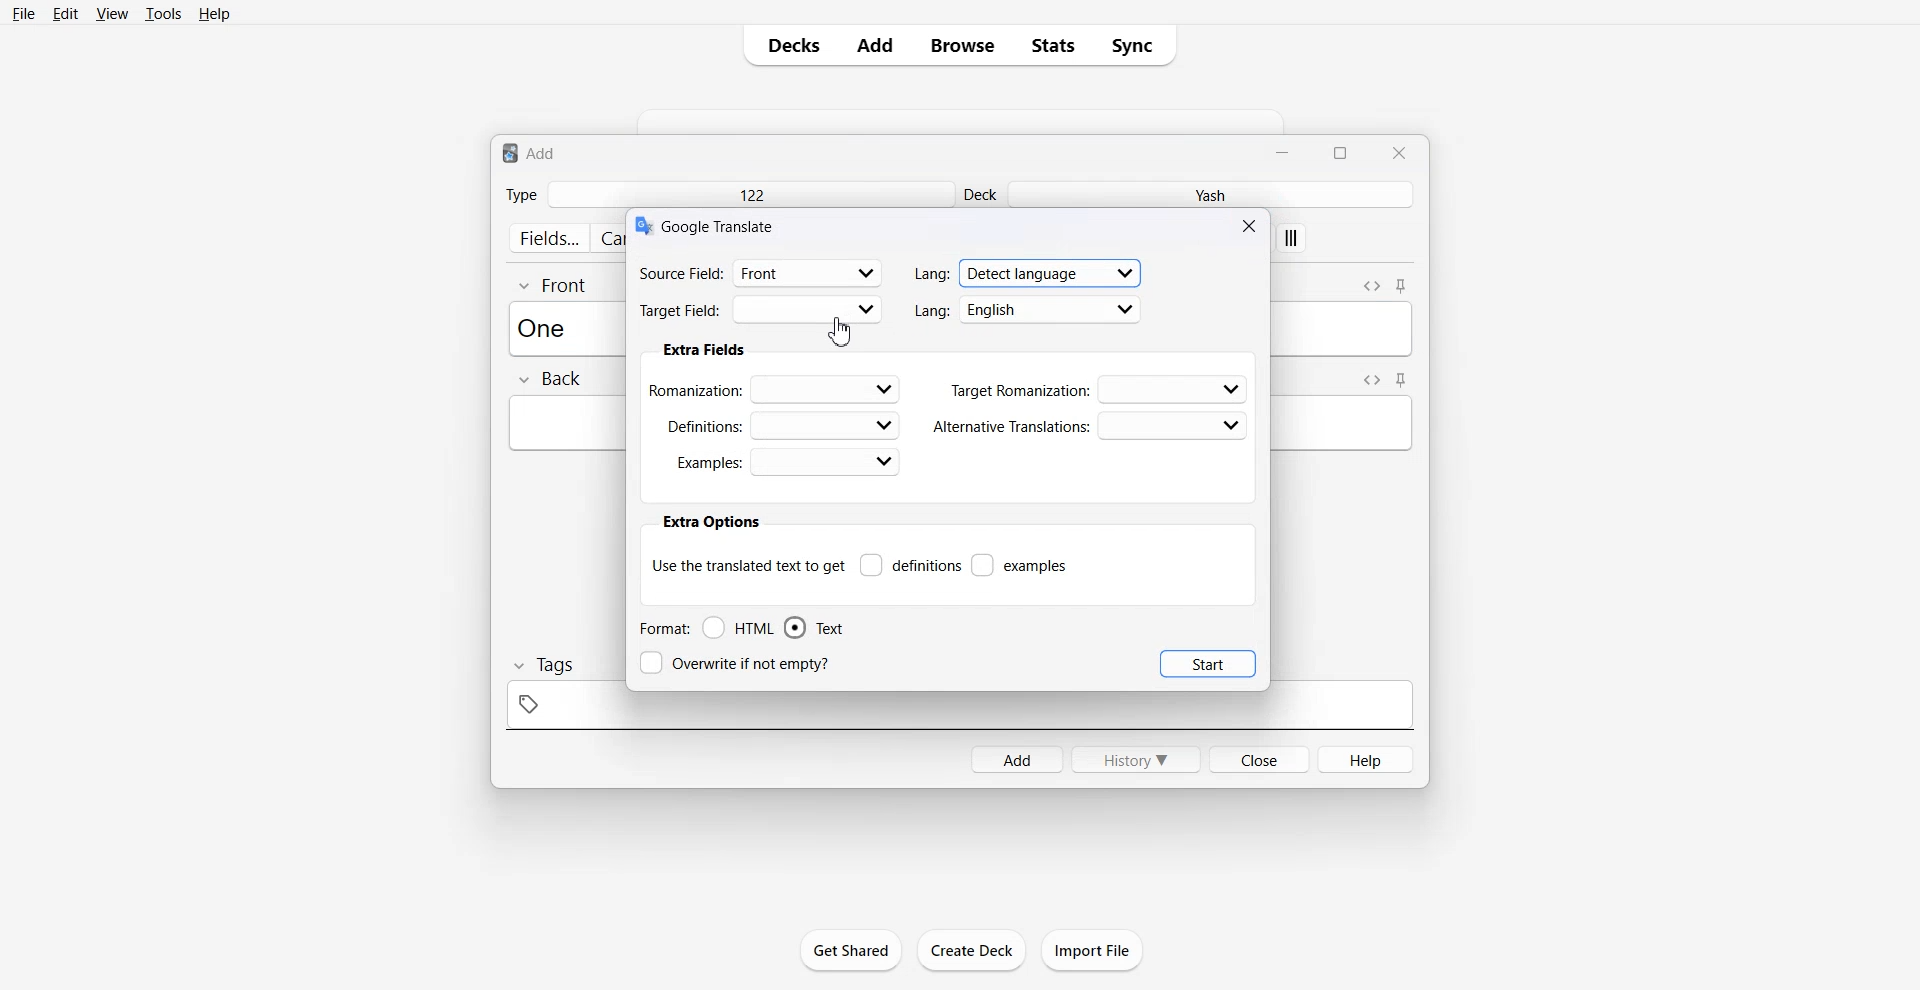 Image resolution: width=1920 pixels, height=990 pixels. I want to click on Type, so click(521, 194).